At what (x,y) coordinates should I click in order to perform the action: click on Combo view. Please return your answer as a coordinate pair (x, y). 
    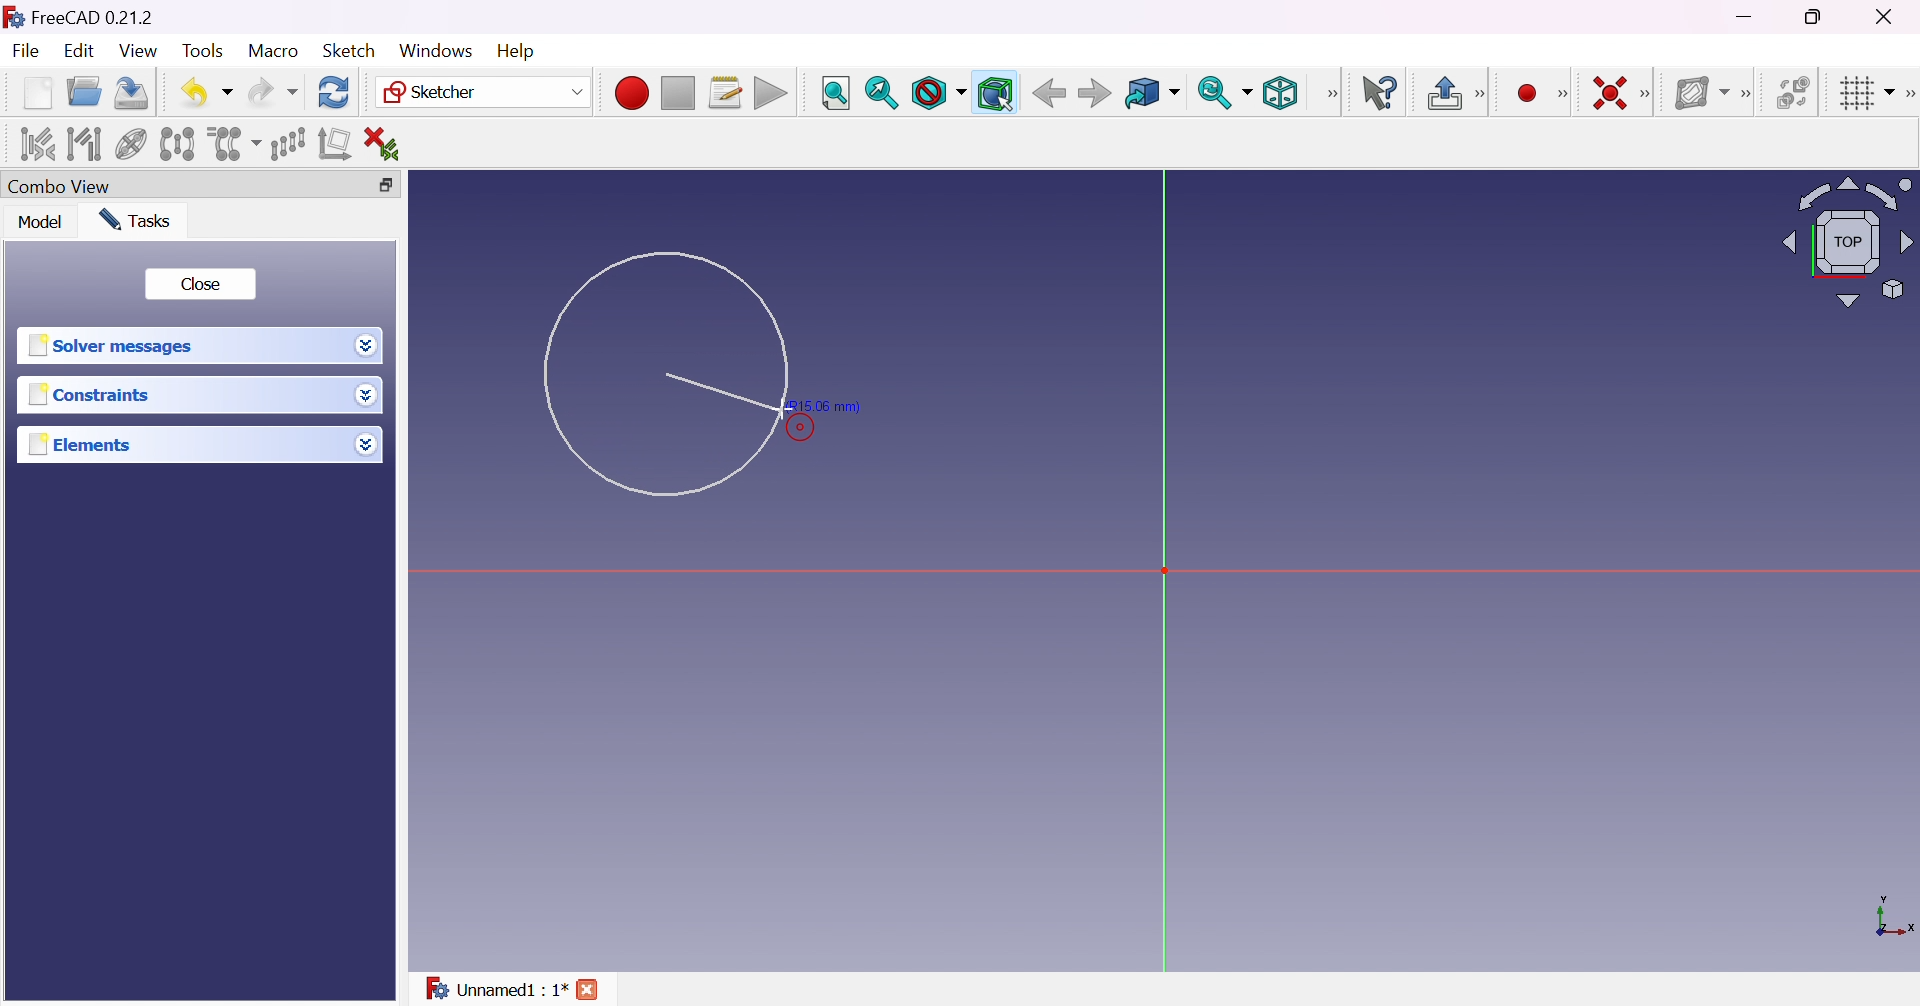
    Looking at the image, I should click on (59, 188).